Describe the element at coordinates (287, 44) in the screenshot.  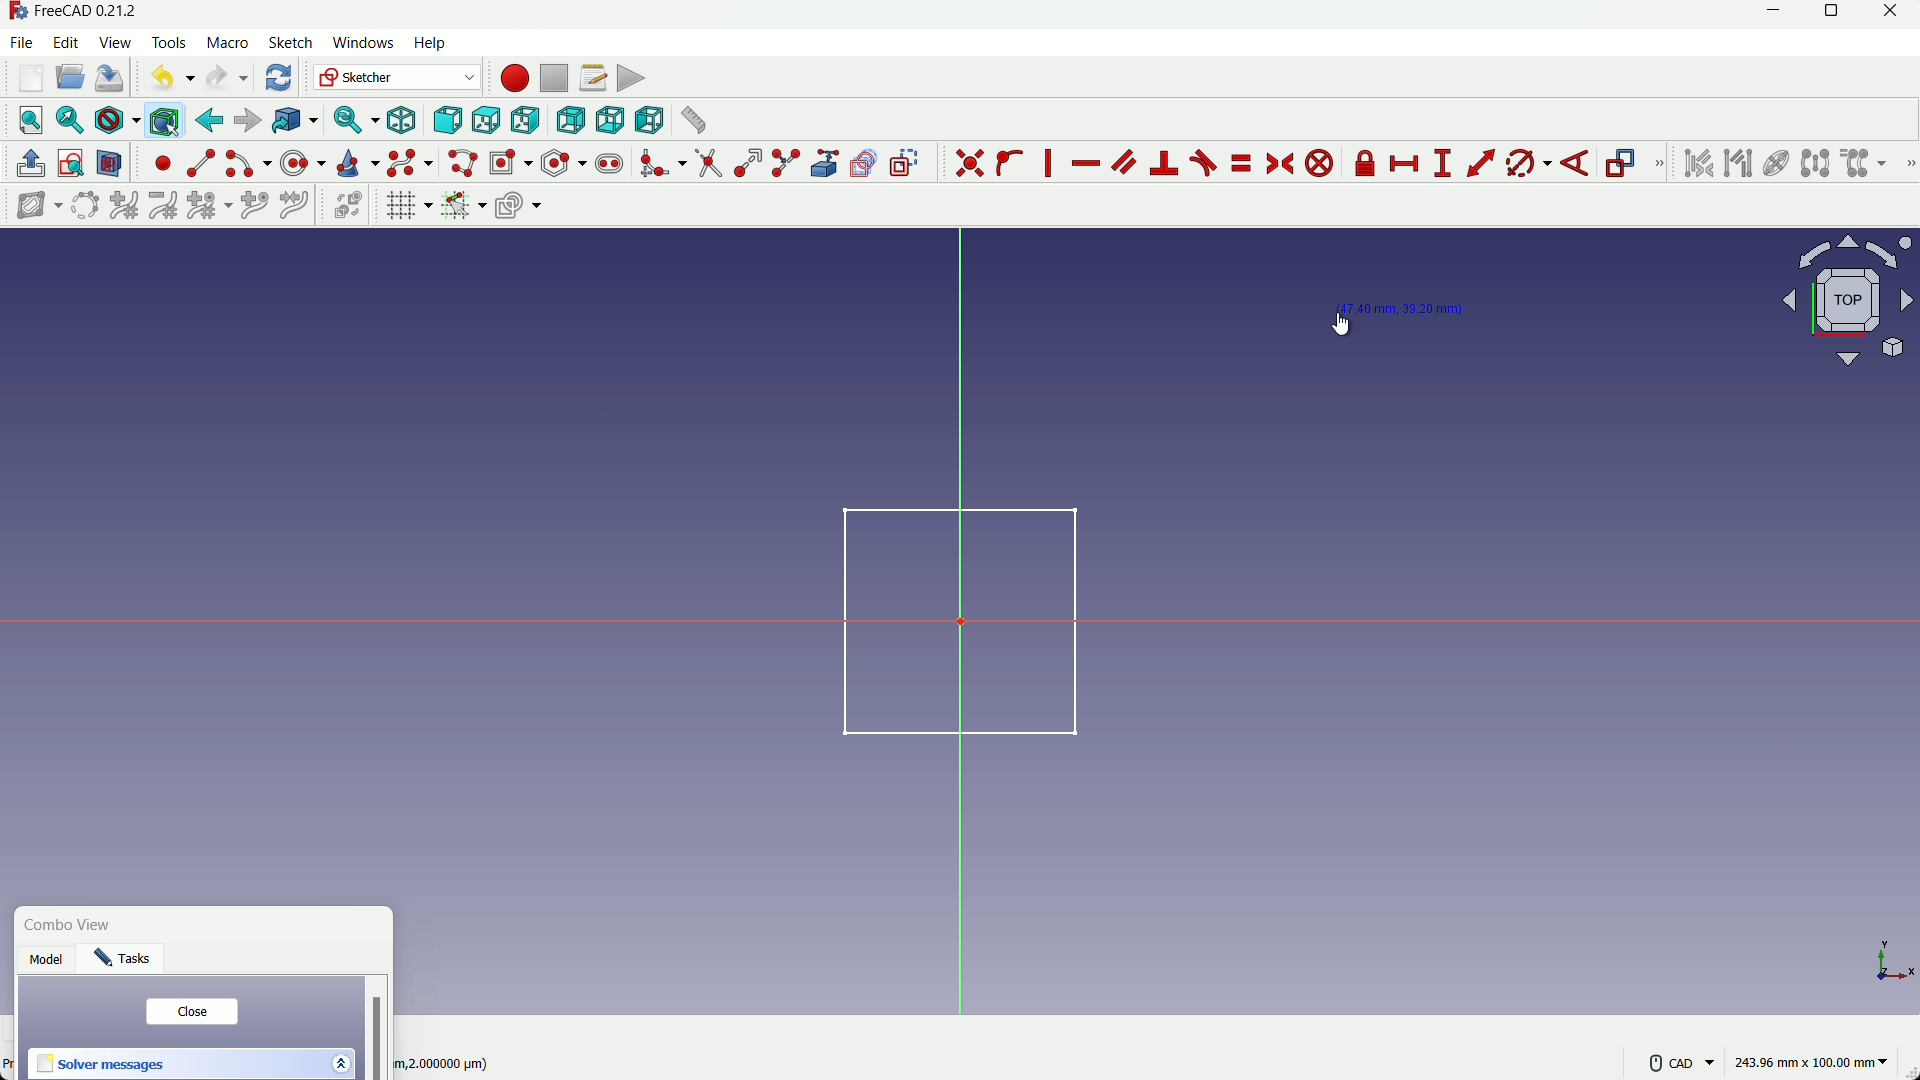
I see `sketch menu` at that location.